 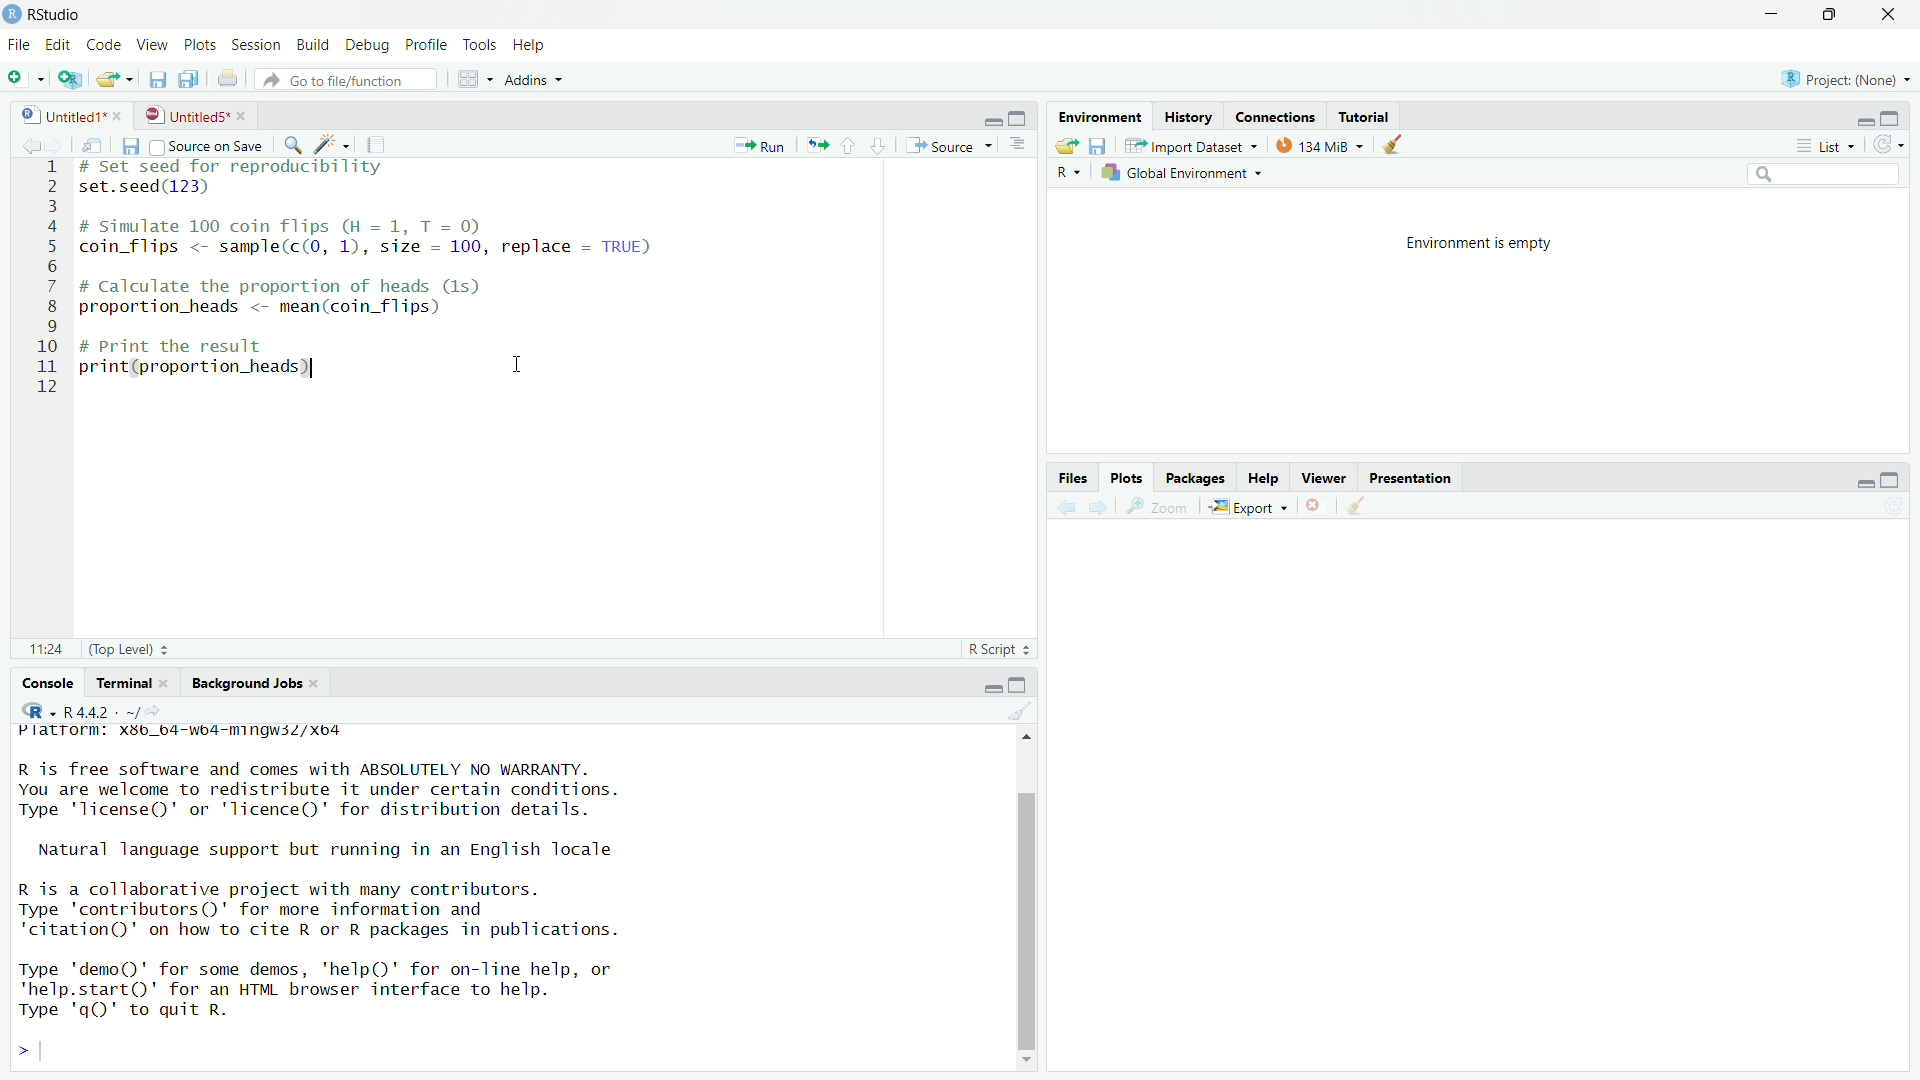 What do you see at coordinates (105, 44) in the screenshot?
I see `code` at bounding box center [105, 44].